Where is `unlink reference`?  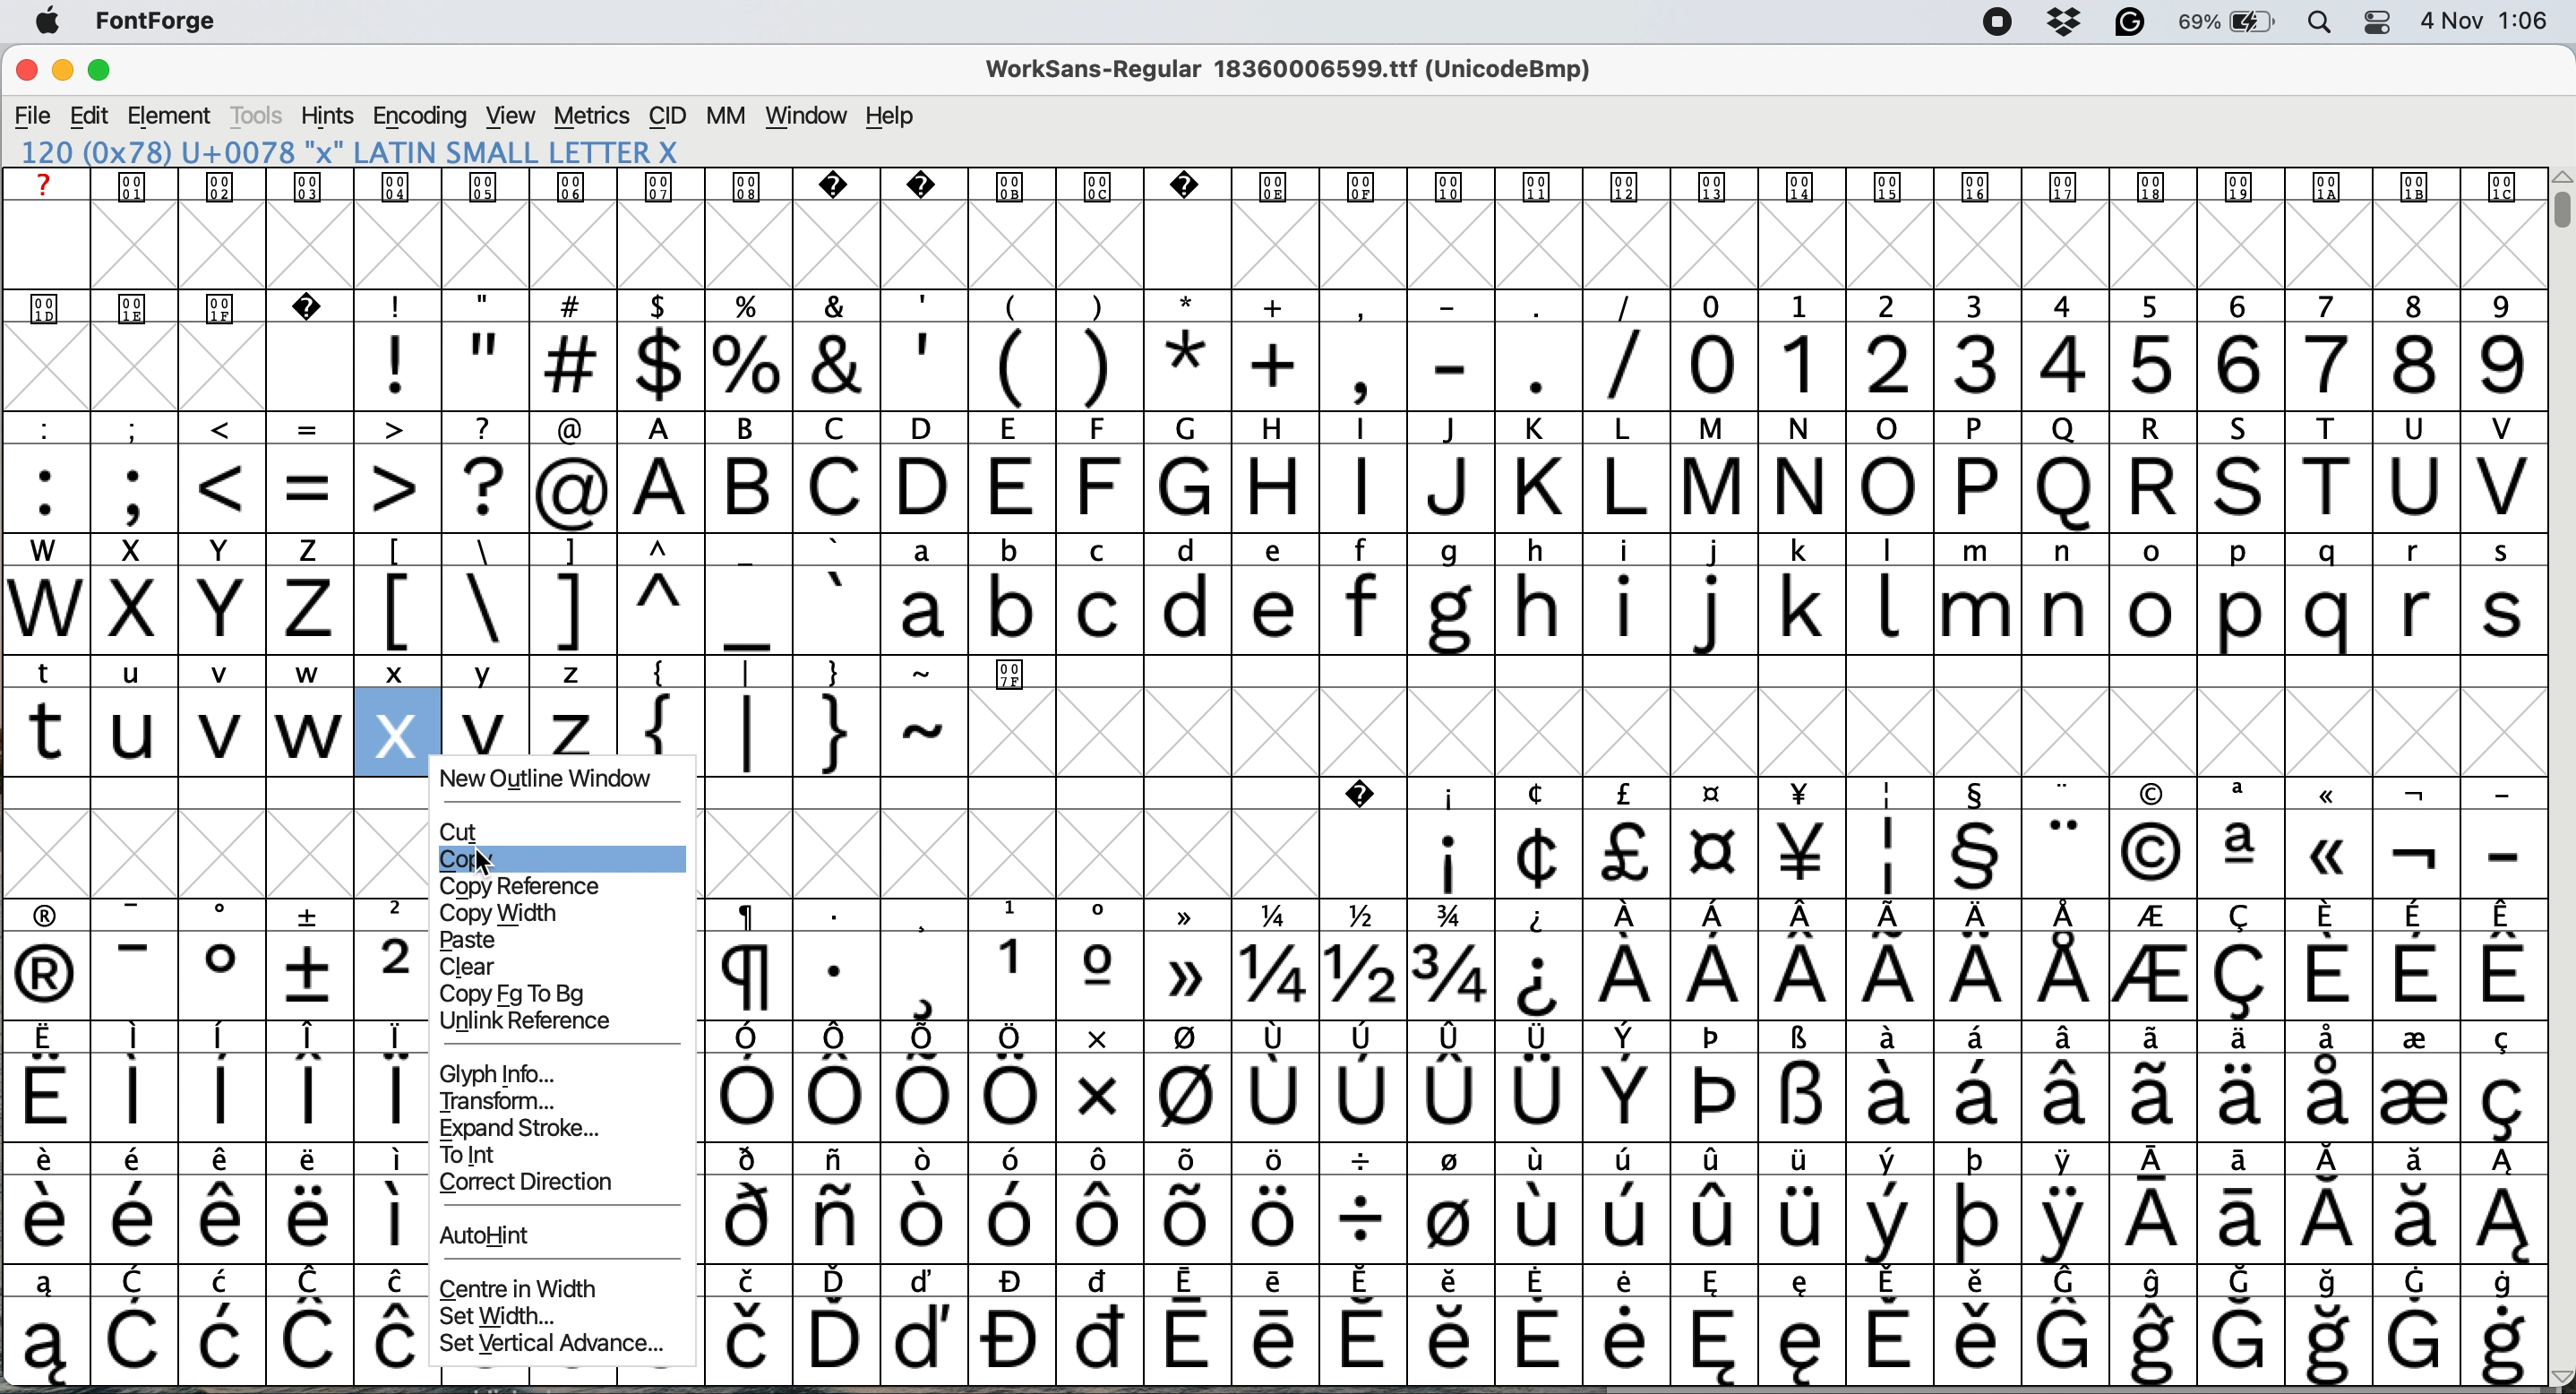 unlink reference is located at coordinates (526, 1022).